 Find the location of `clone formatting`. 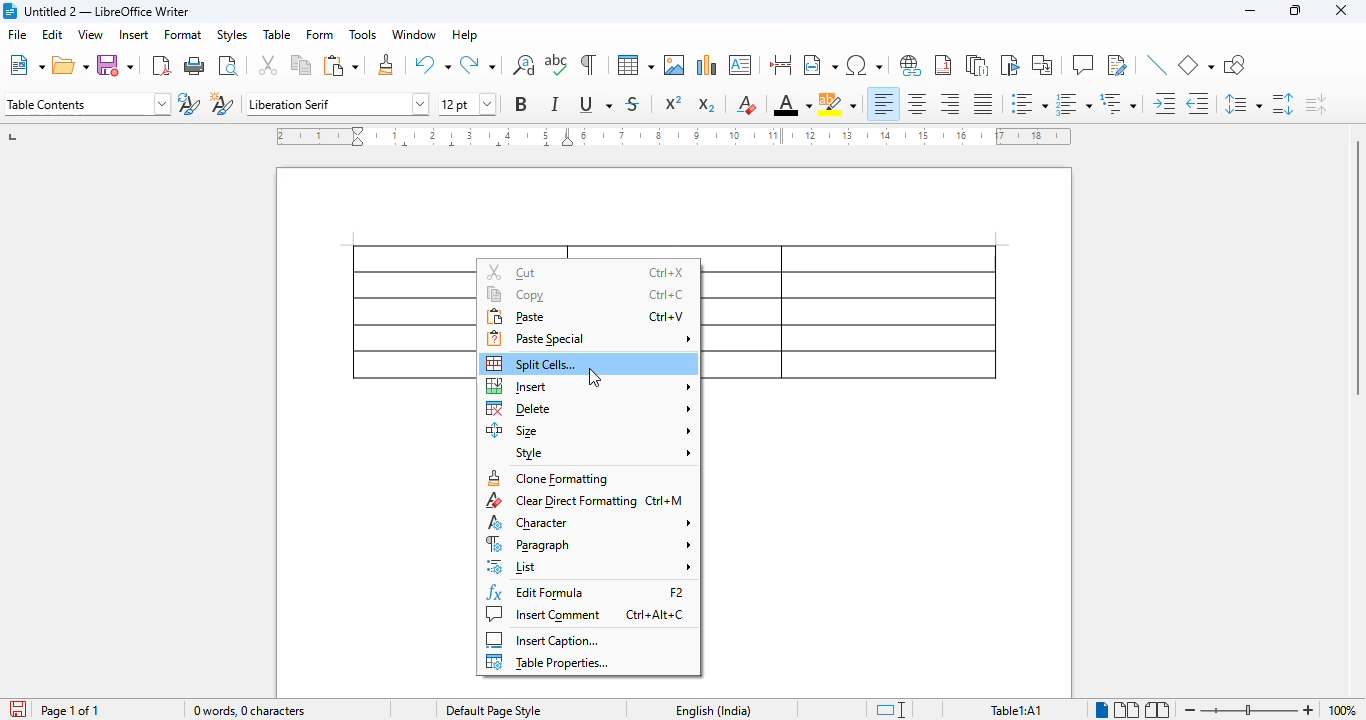

clone formatting is located at coordinates (547, 478).